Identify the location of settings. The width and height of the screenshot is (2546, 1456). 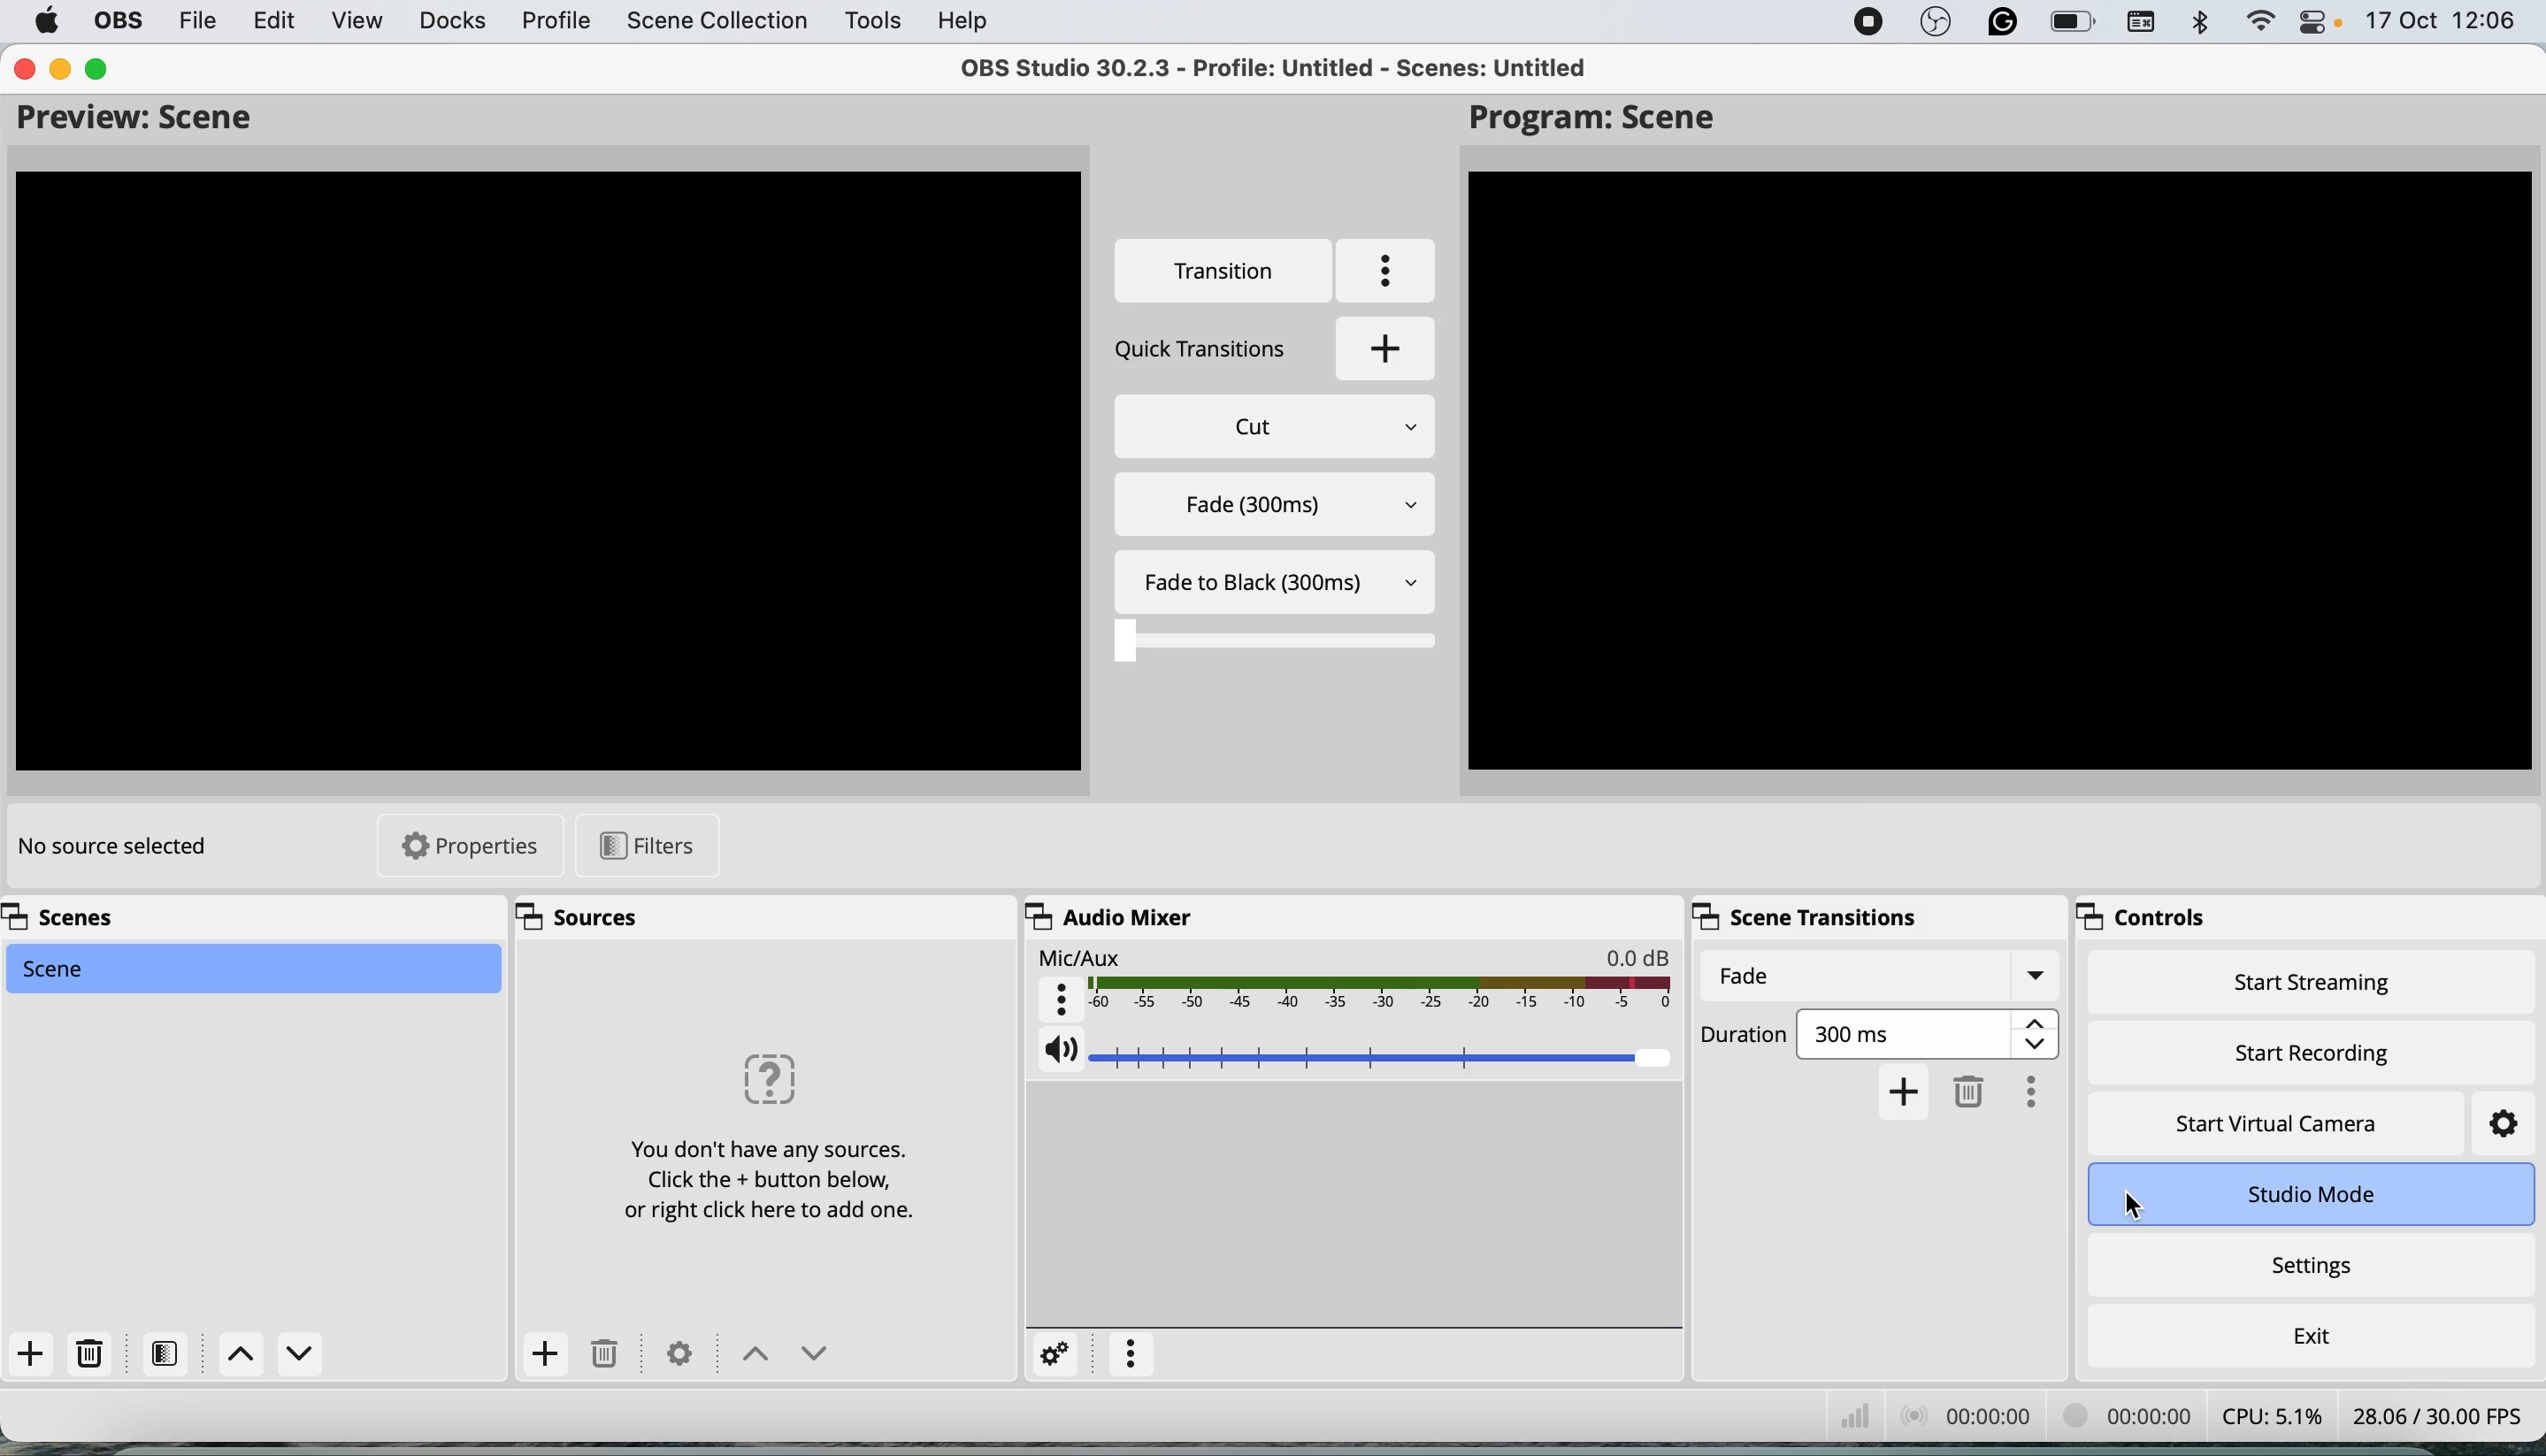
(1056, 1354).